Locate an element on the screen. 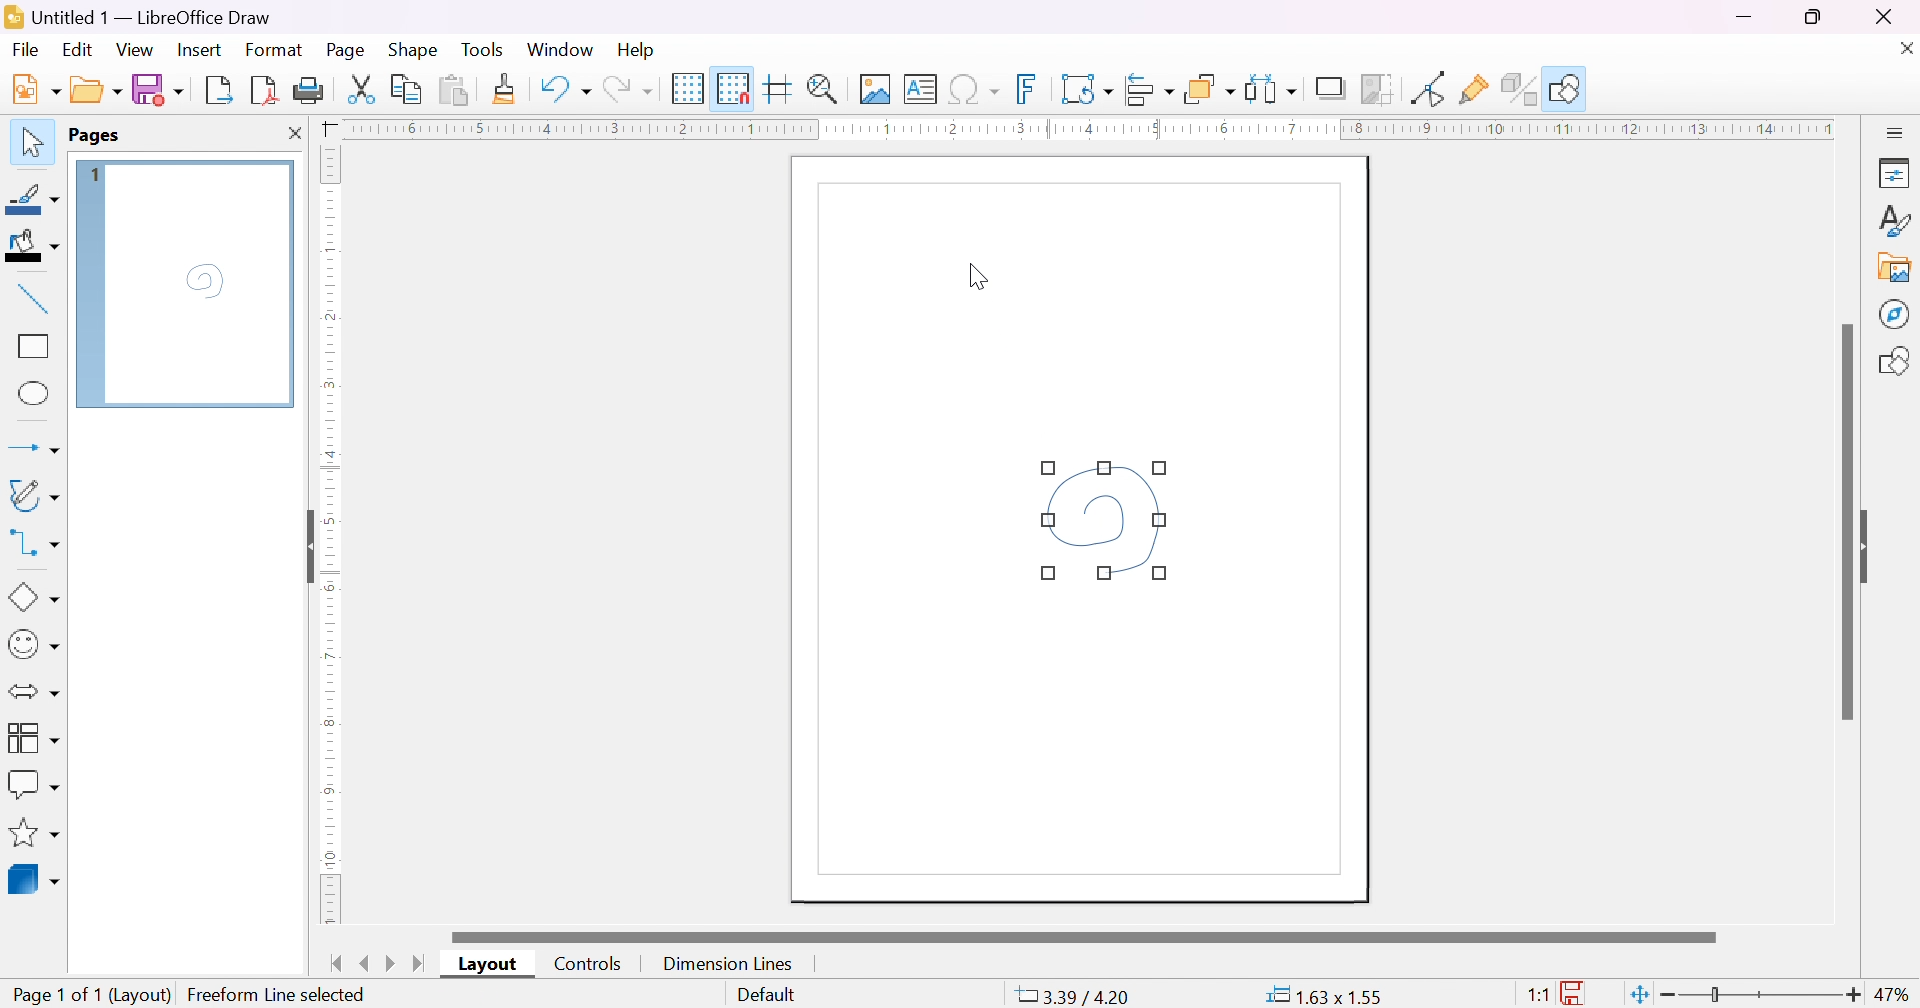 The height and width of the screenshot is (1008, 1920). tools is located at coordinates (485, 48).